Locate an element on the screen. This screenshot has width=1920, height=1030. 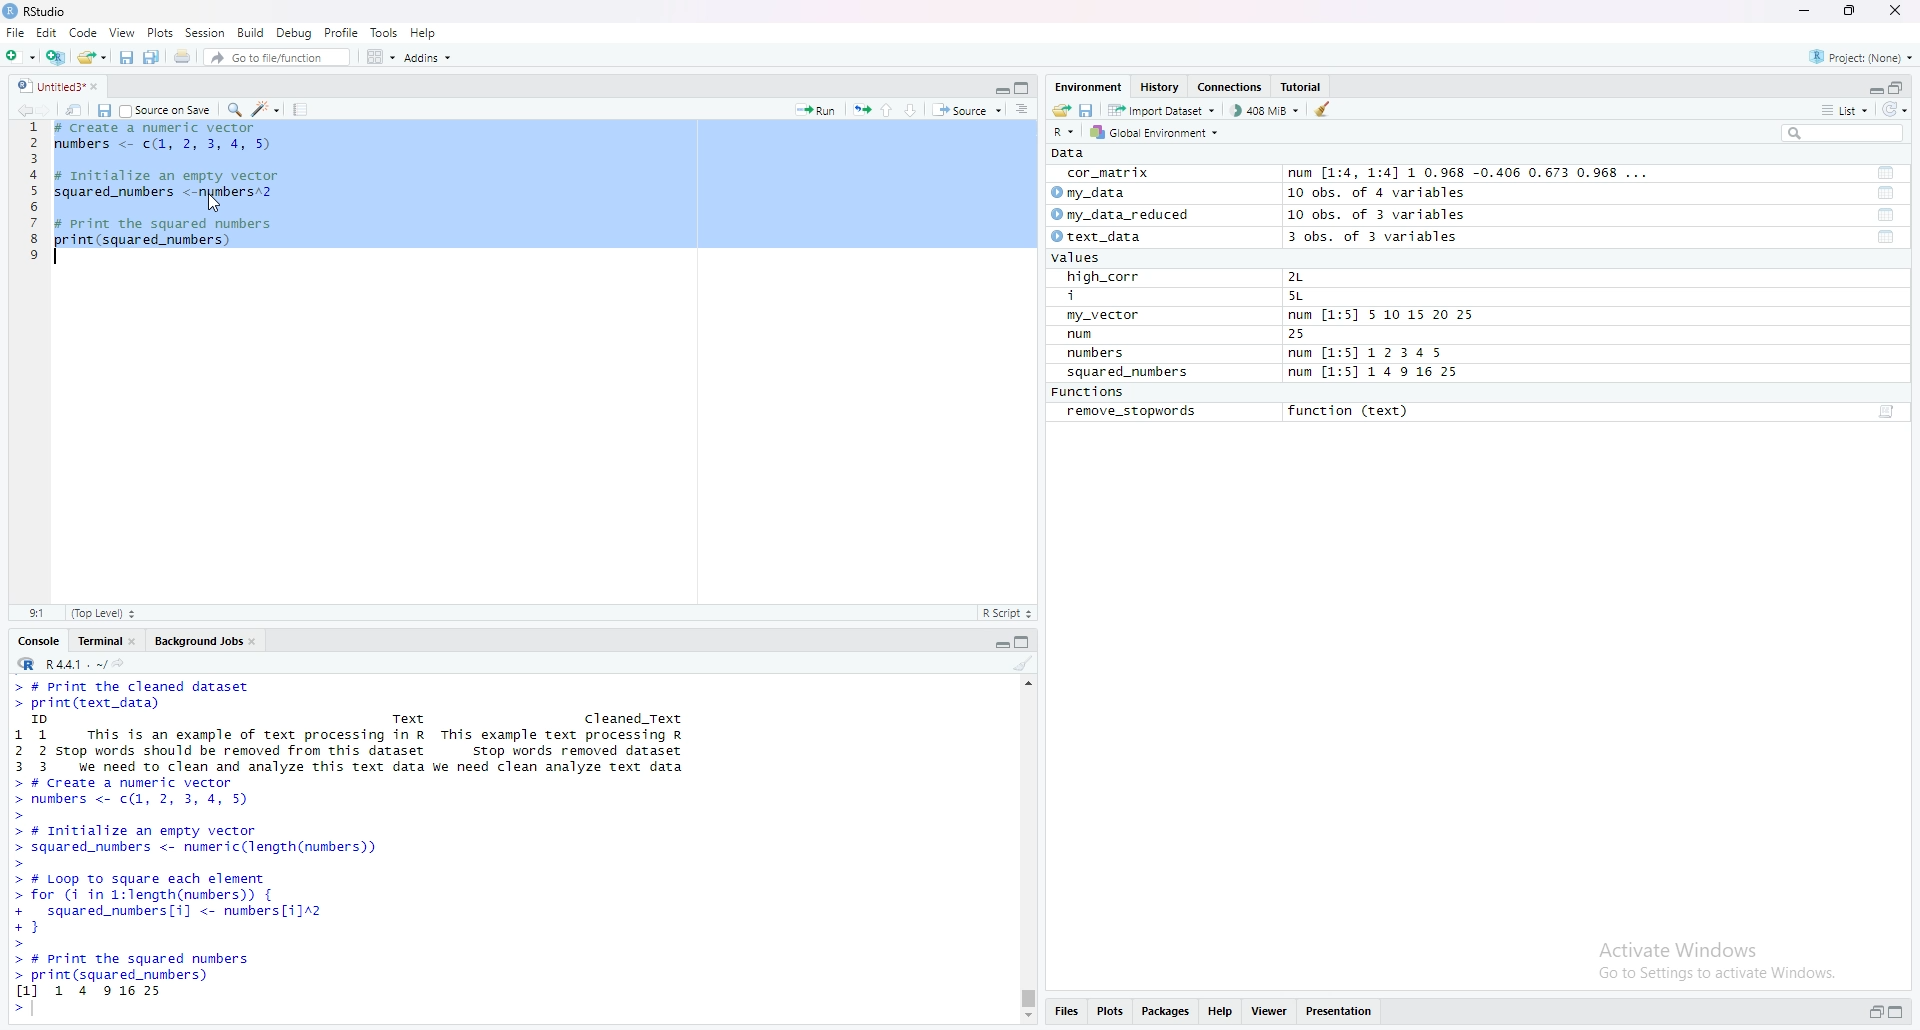
cursor is located at coordinates (213, 204).